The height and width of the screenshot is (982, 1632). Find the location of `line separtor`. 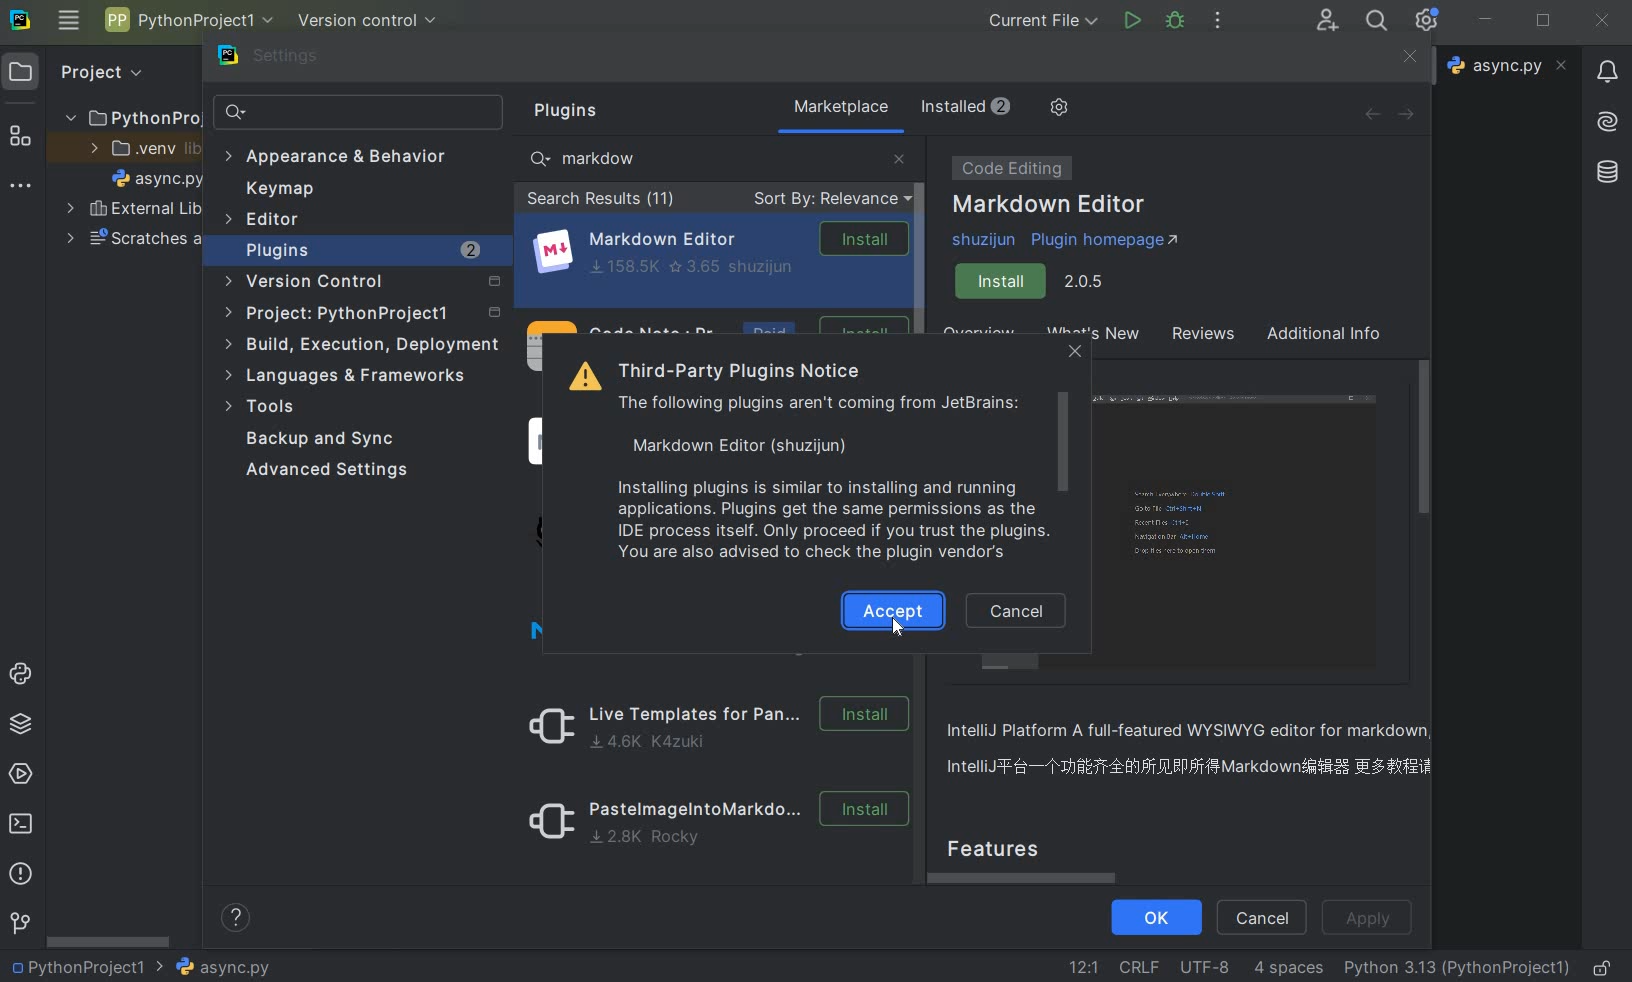

line separtor is located at coordinates (1137, 966).